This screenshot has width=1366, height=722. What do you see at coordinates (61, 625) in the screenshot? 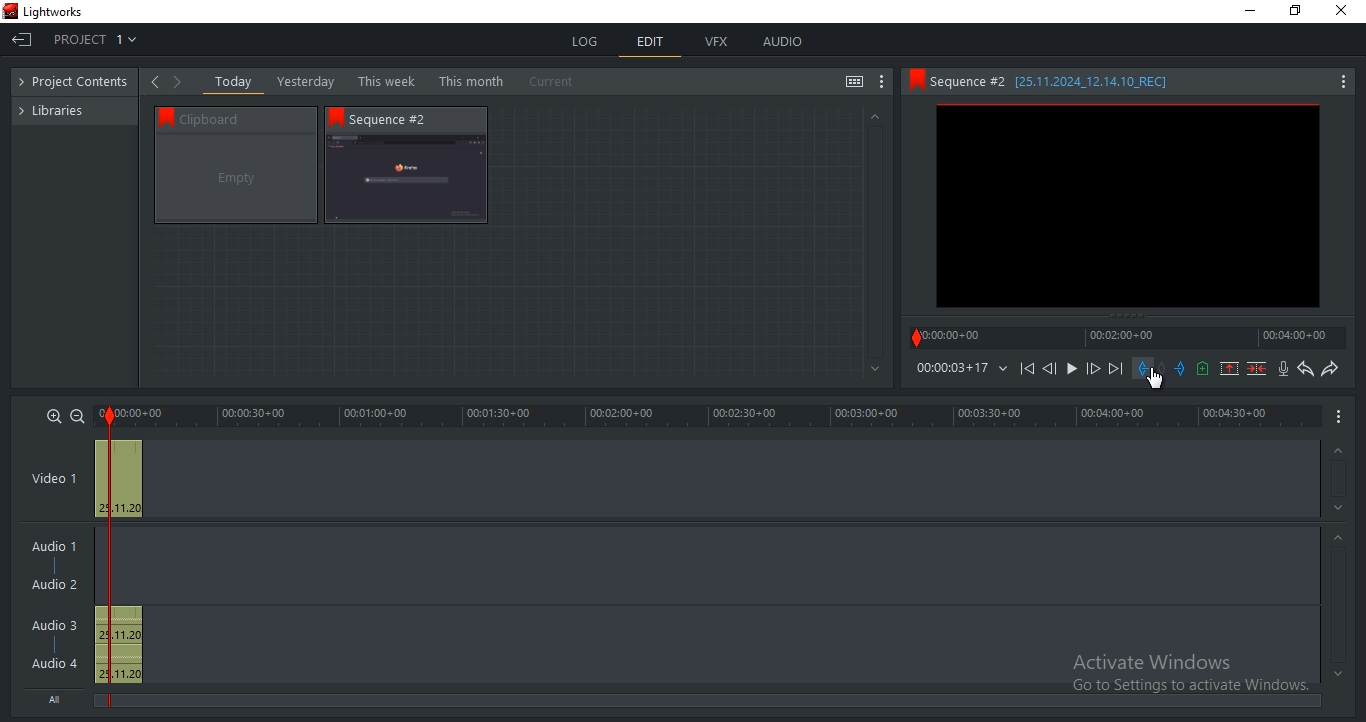
I see `Audio 3` at bounding box center [61, 625].